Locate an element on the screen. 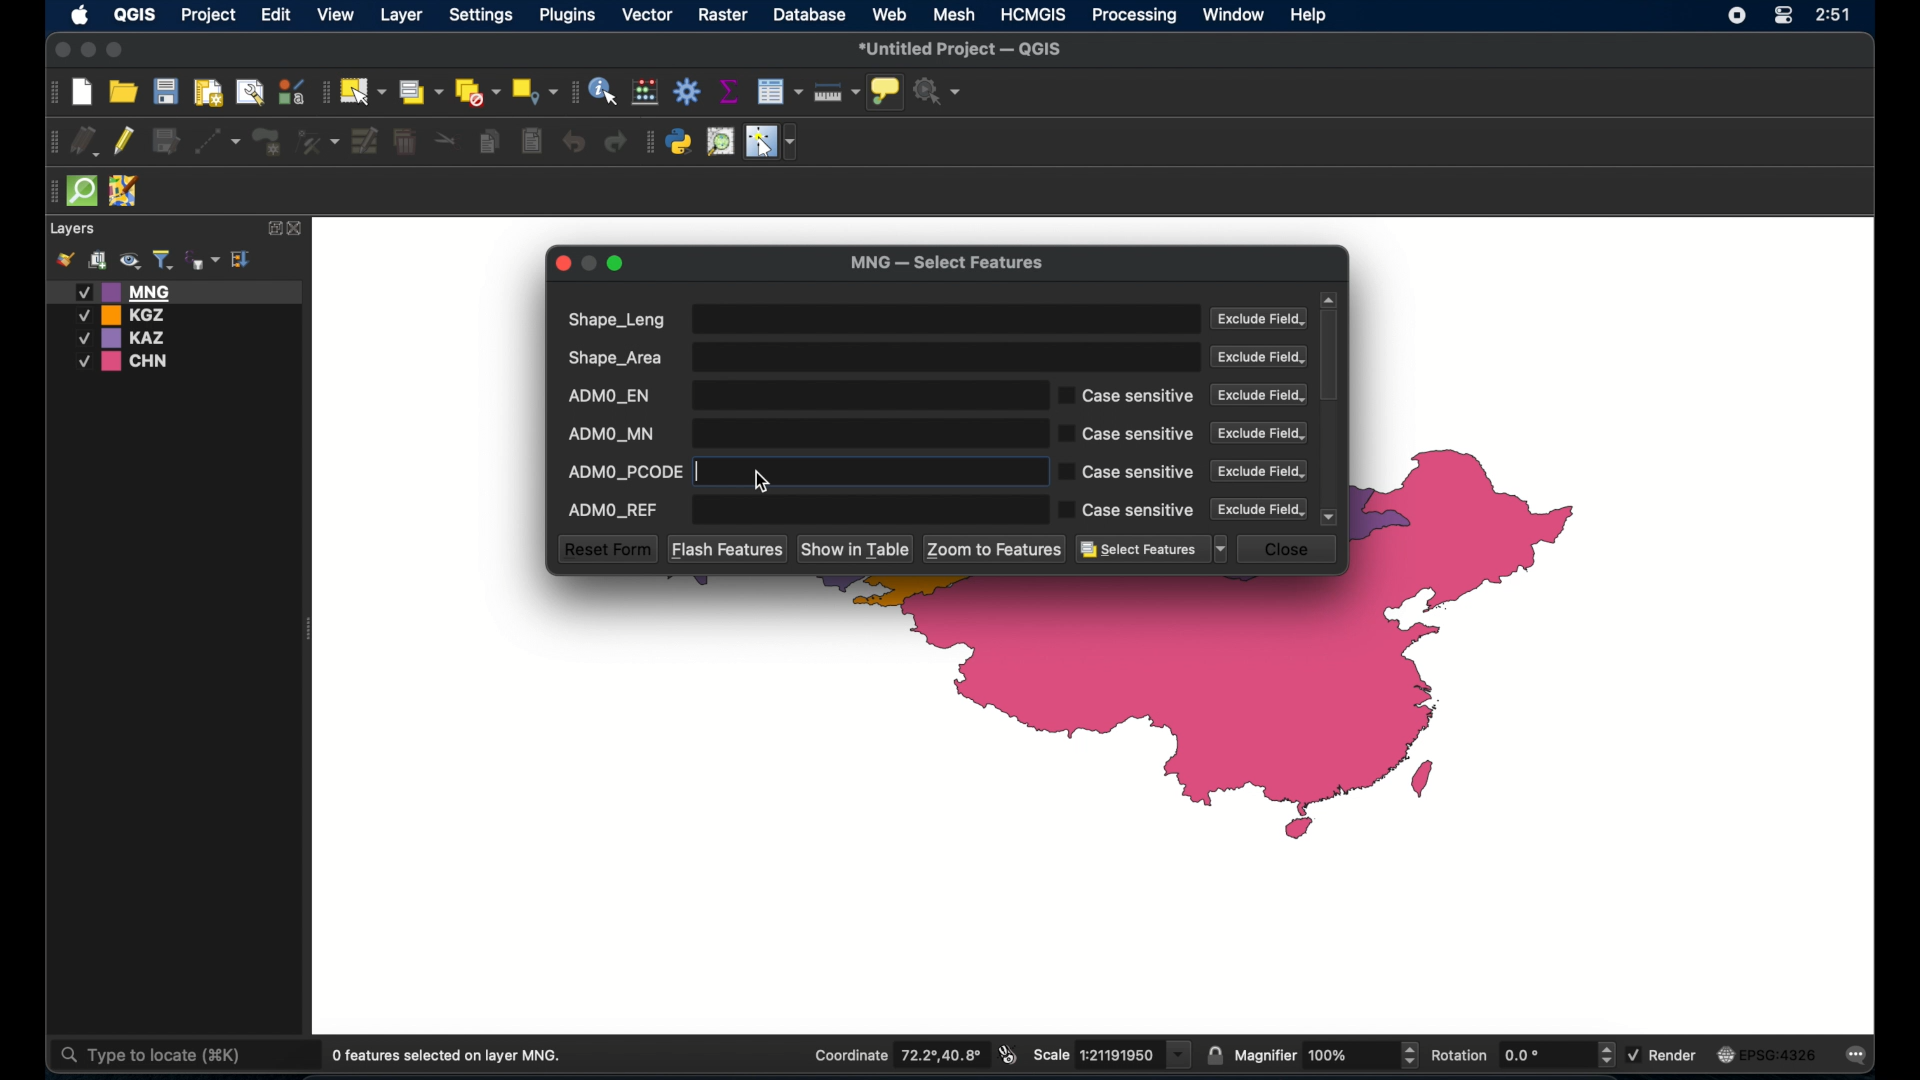 This screenshot has height=1080, width=1920. save project is located at coordinates (165, 91).